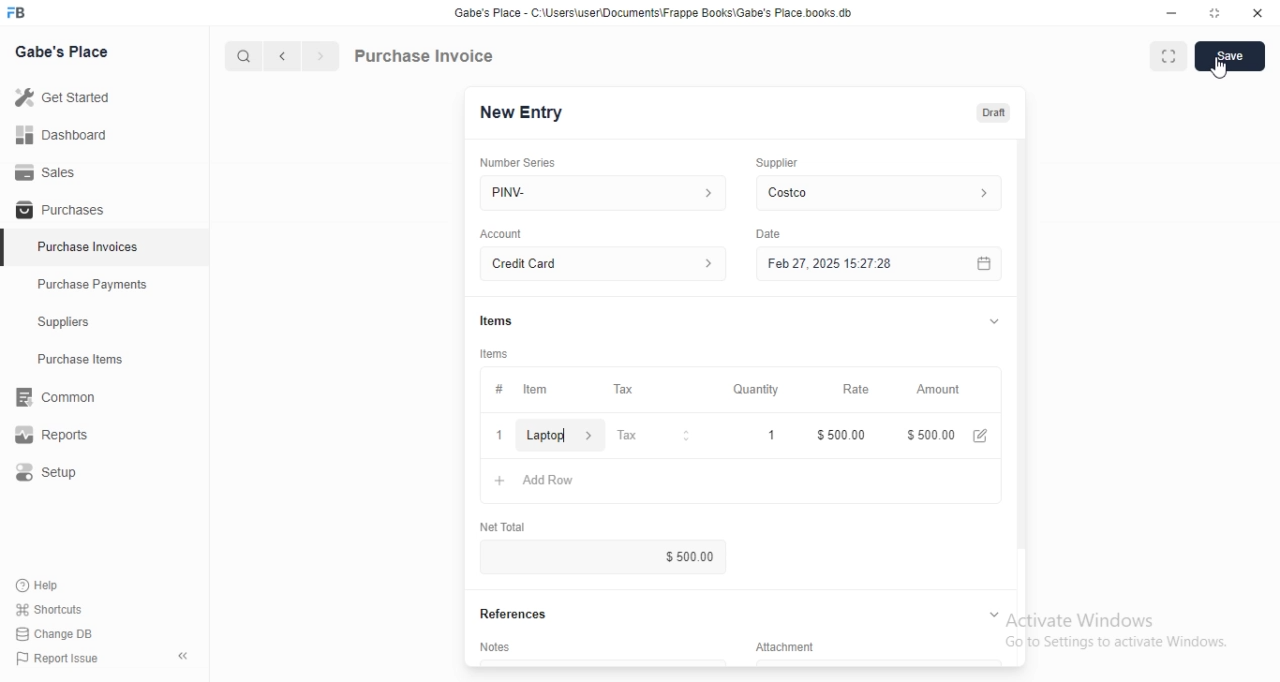 The image size is (1280, 682). Describe the element at coordinates (841, 389) in the screenshot. I see `Rate` at that location.